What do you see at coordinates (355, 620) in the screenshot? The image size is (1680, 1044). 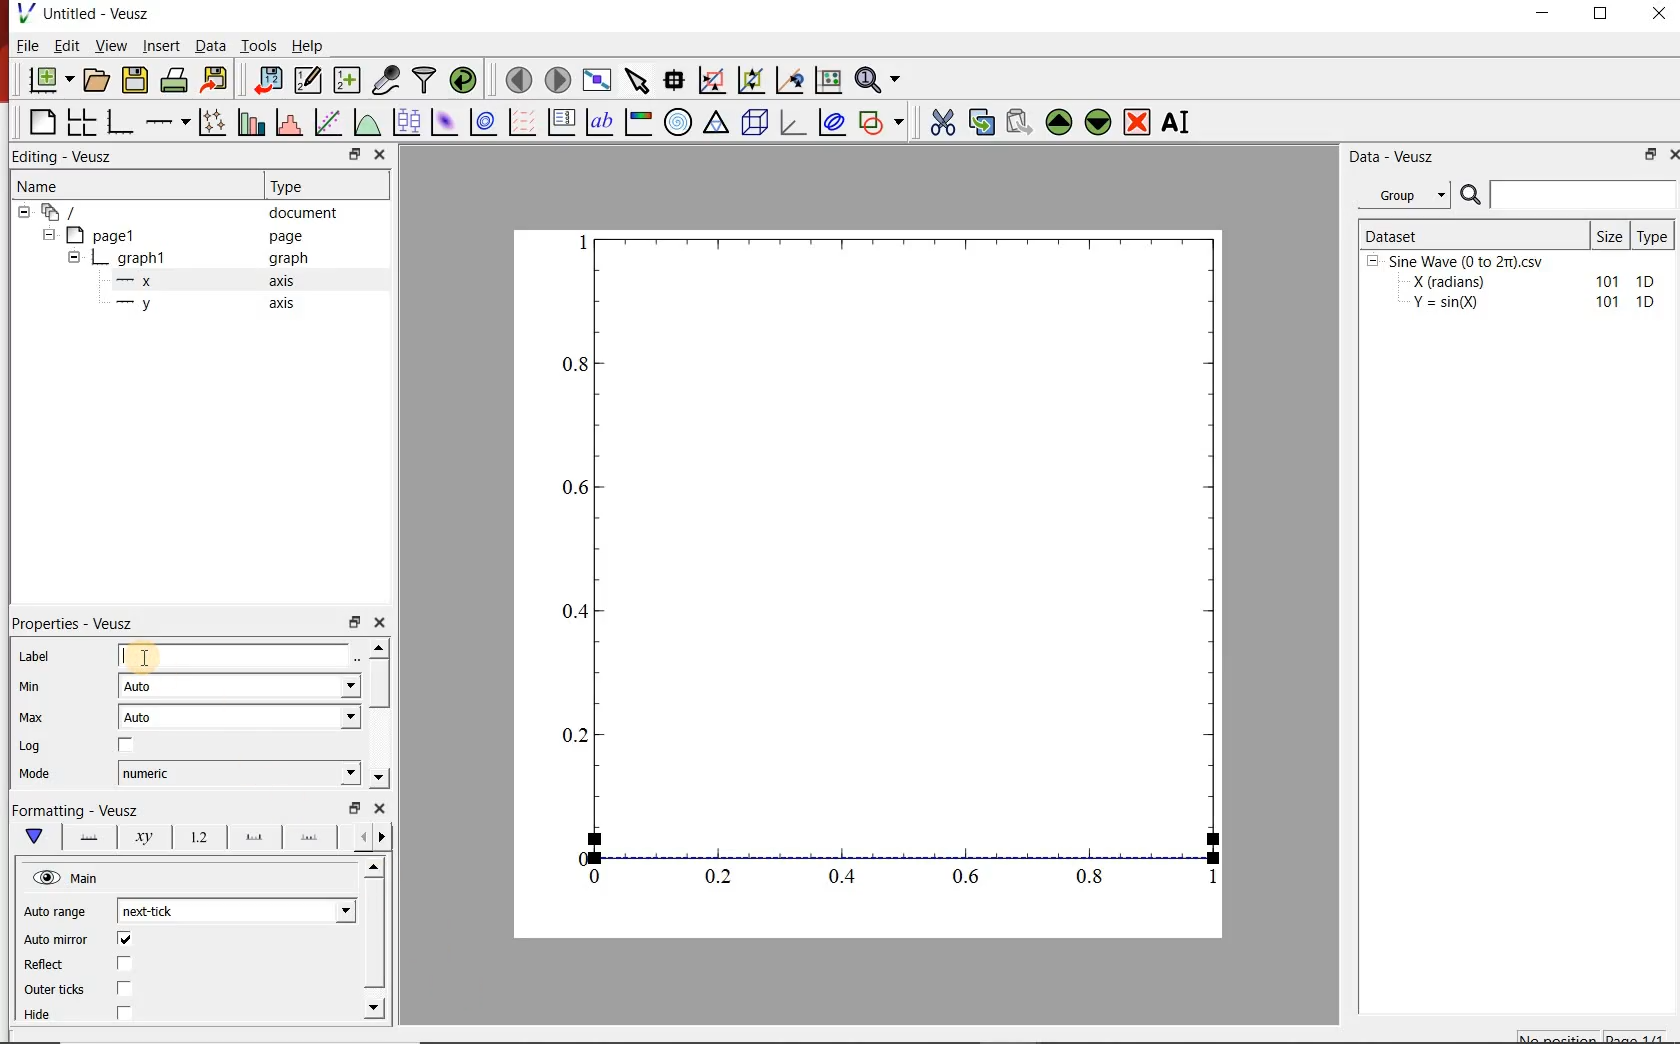 I see `Min/Max` at bounding box center [355, 620].